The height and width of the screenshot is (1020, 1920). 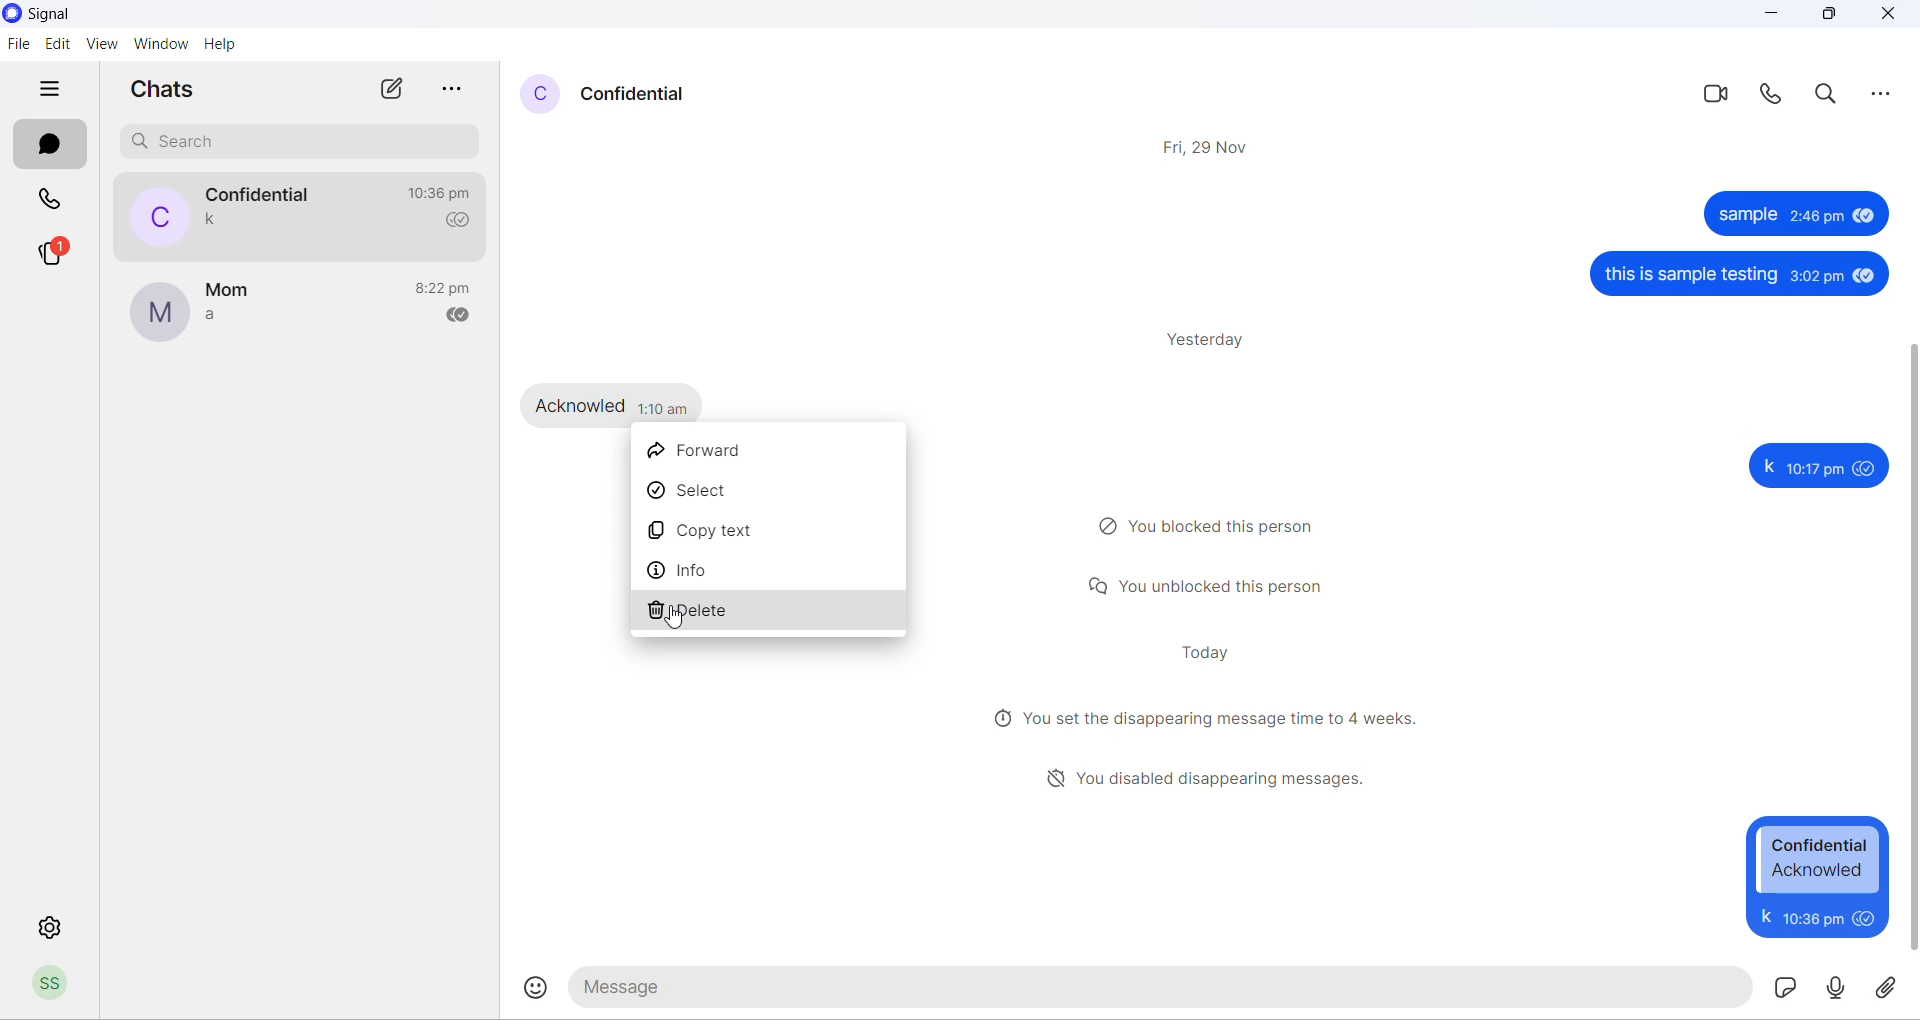 I want to click on last message time, so click(x=447, y=289).